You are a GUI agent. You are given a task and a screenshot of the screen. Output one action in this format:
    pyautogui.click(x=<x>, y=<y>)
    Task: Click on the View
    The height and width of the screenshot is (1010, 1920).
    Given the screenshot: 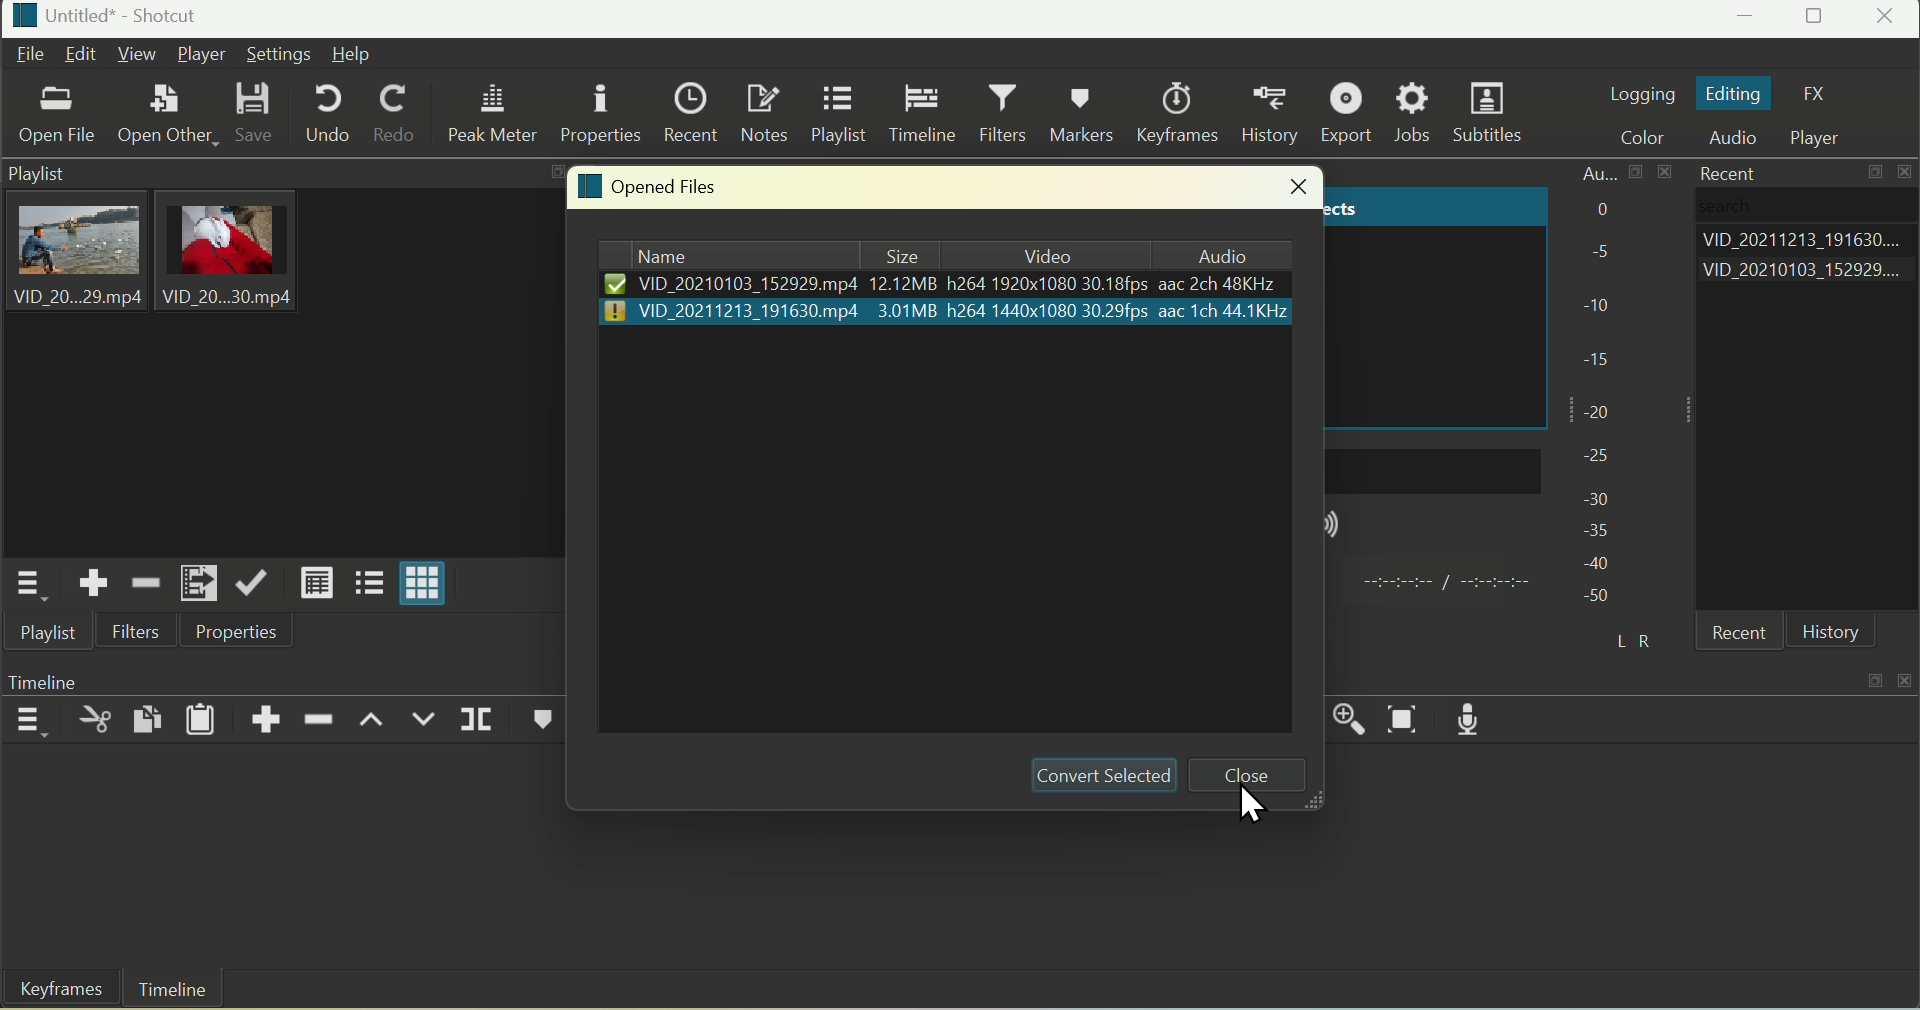 What is the action you would take?
    pyautogui.click(x=135, y=53)
    